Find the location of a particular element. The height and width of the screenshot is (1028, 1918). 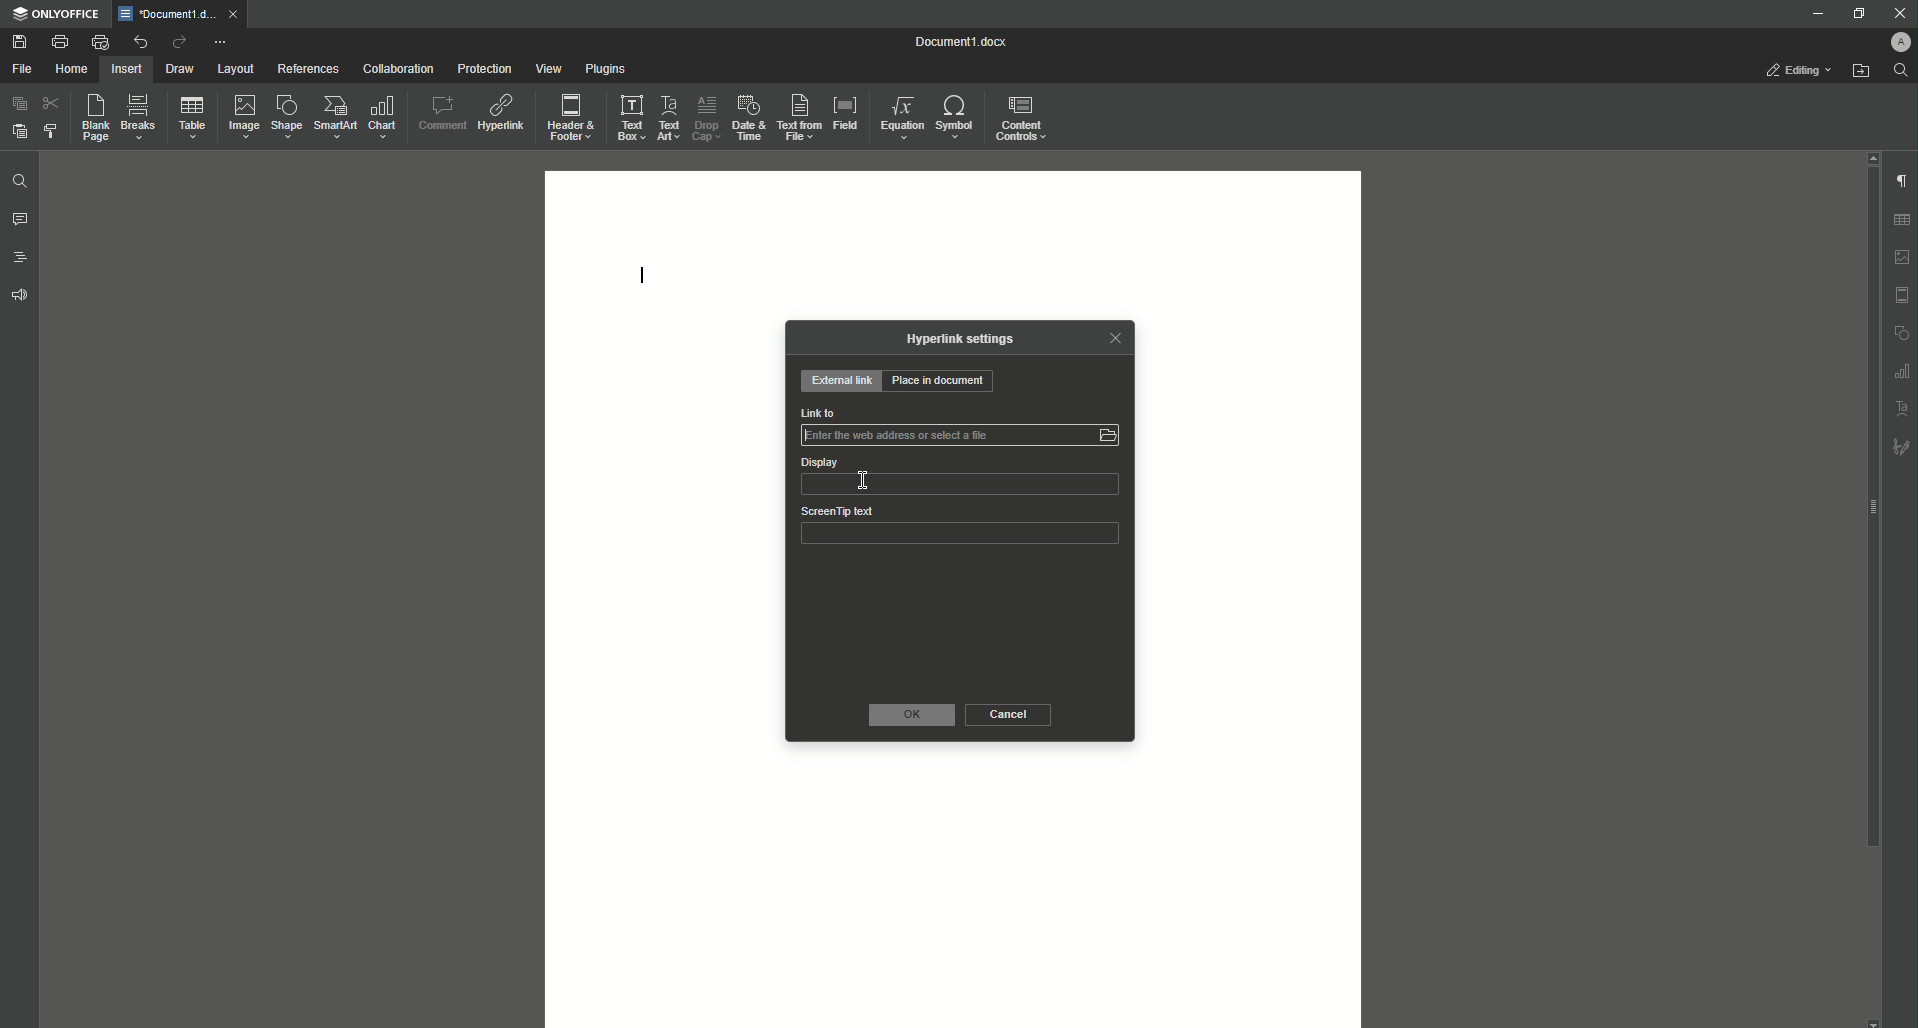

Text Art settings is located at coordinates (1903, 409).